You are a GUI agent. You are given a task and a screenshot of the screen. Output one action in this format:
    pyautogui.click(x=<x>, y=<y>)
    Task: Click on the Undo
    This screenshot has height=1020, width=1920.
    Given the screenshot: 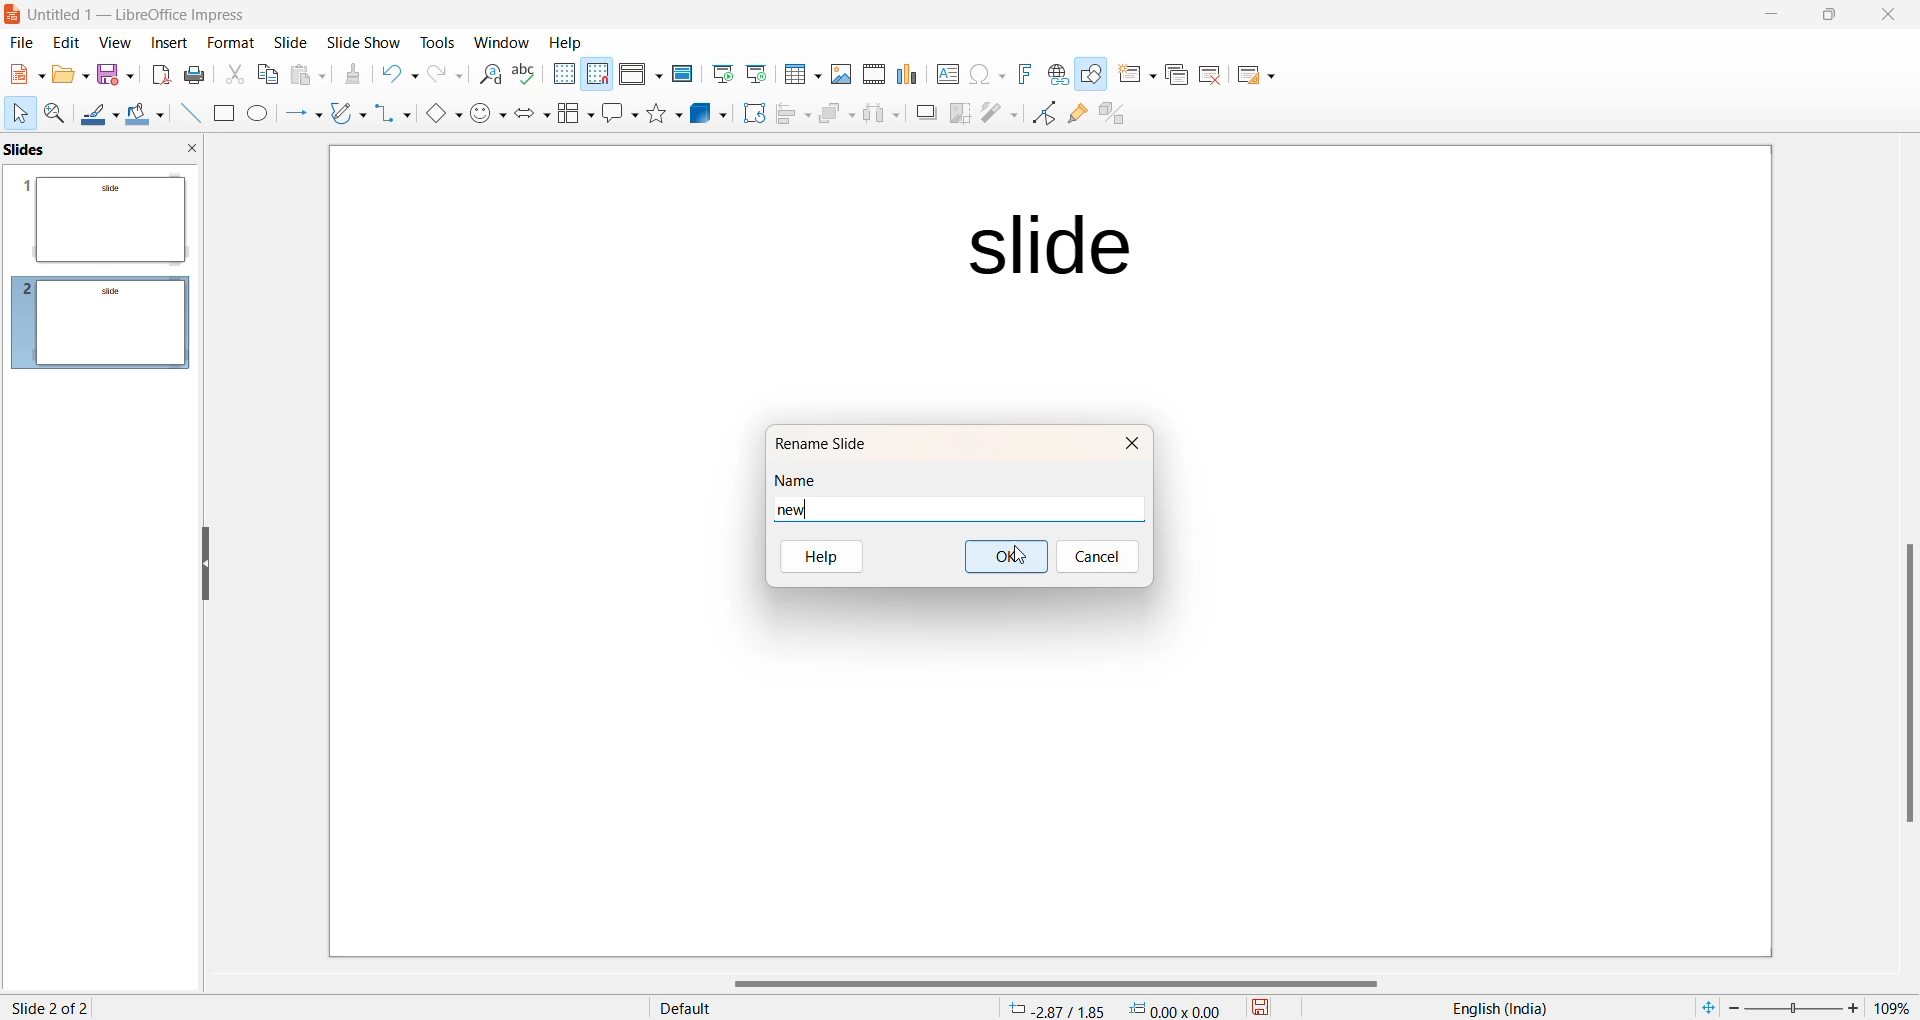 What is the action you would take?
    pyautogui.click(x=400, y=71)
    